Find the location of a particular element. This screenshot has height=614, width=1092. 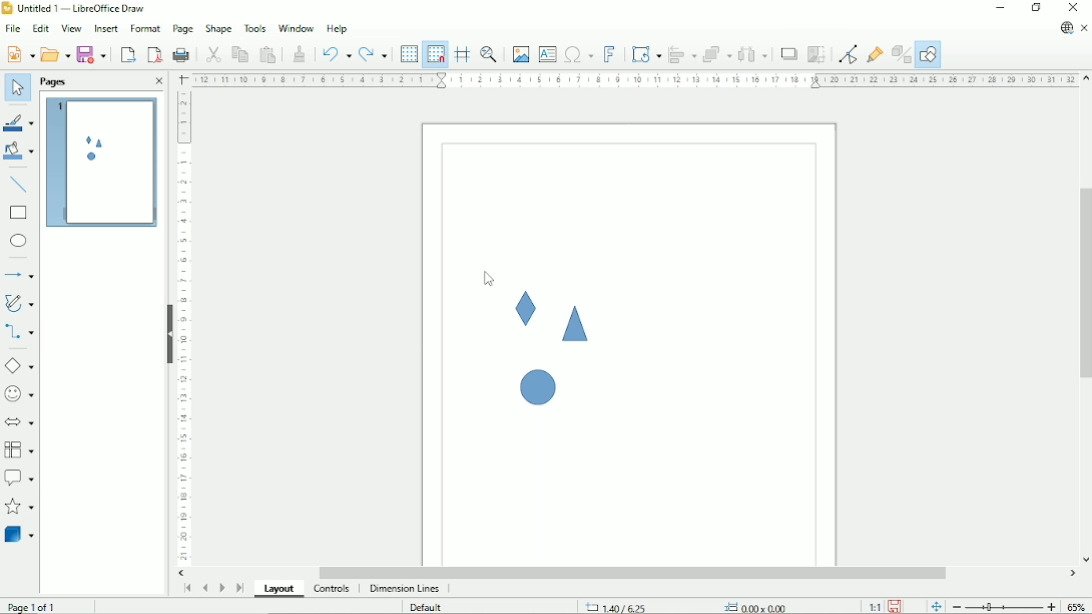

Scroll to previous page is located at coordinates (204, 589).